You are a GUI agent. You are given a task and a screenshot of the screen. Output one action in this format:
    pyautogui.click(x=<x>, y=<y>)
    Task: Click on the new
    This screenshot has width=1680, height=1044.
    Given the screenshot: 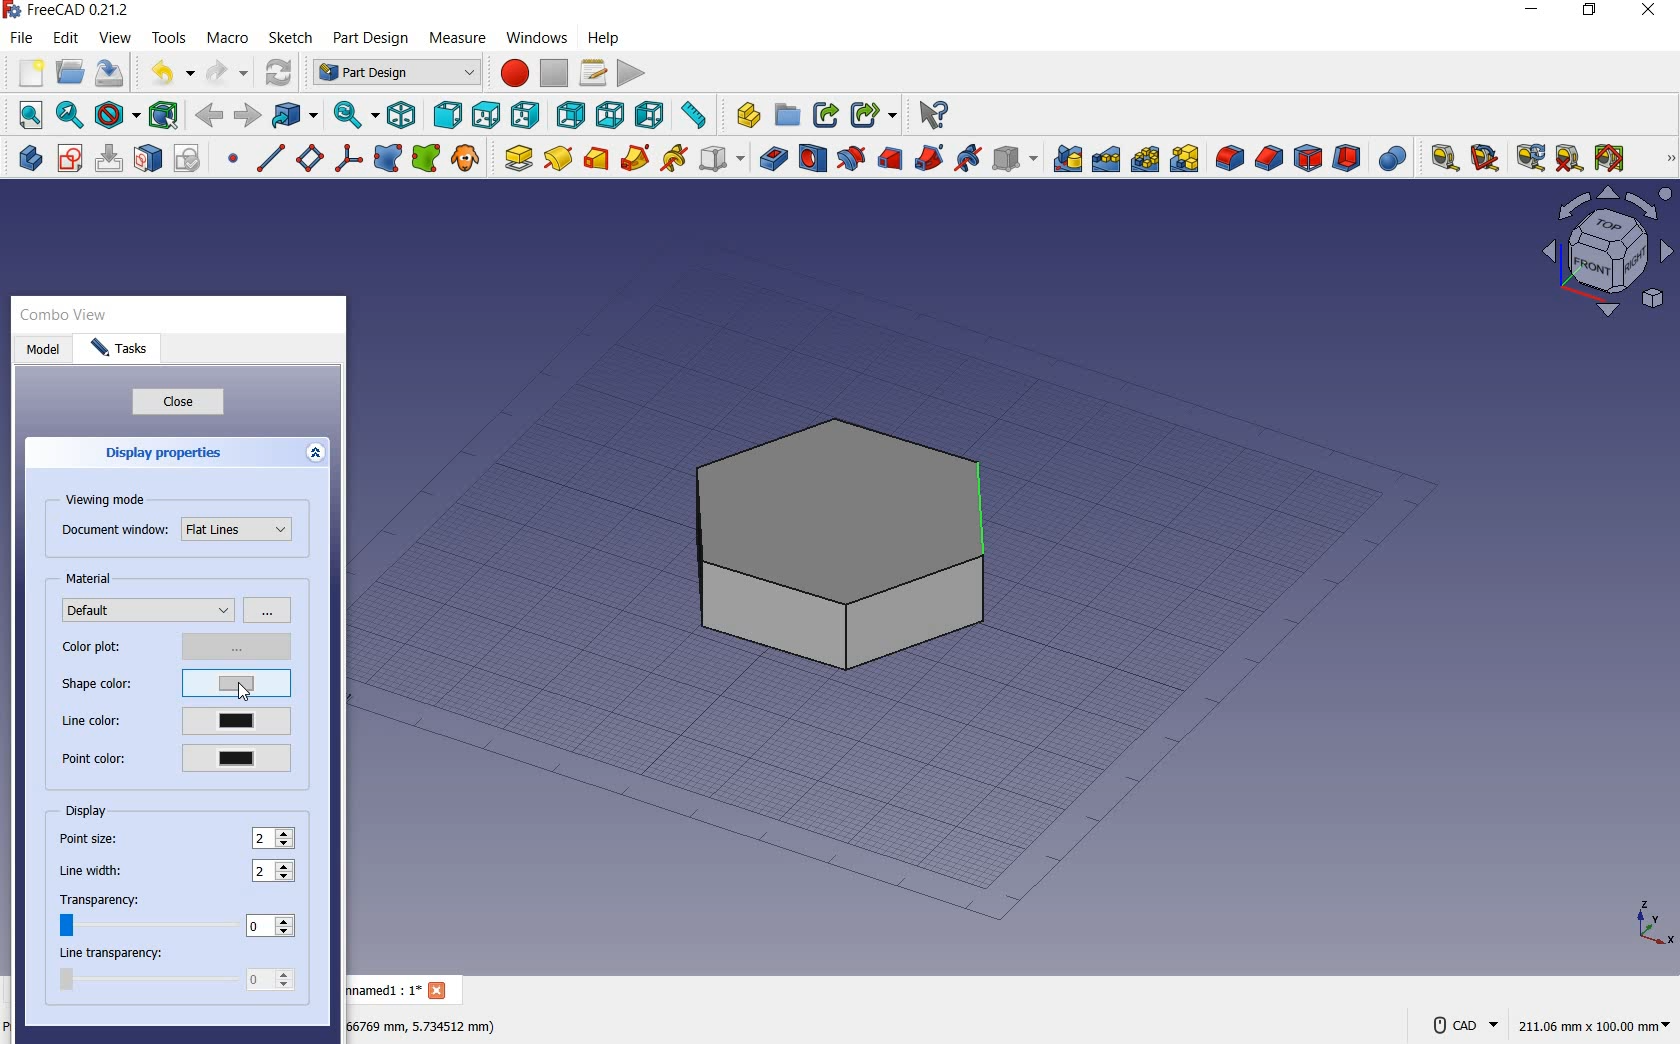 What is the action you would take?
    pyautogui.click(x=29, y=73)
    